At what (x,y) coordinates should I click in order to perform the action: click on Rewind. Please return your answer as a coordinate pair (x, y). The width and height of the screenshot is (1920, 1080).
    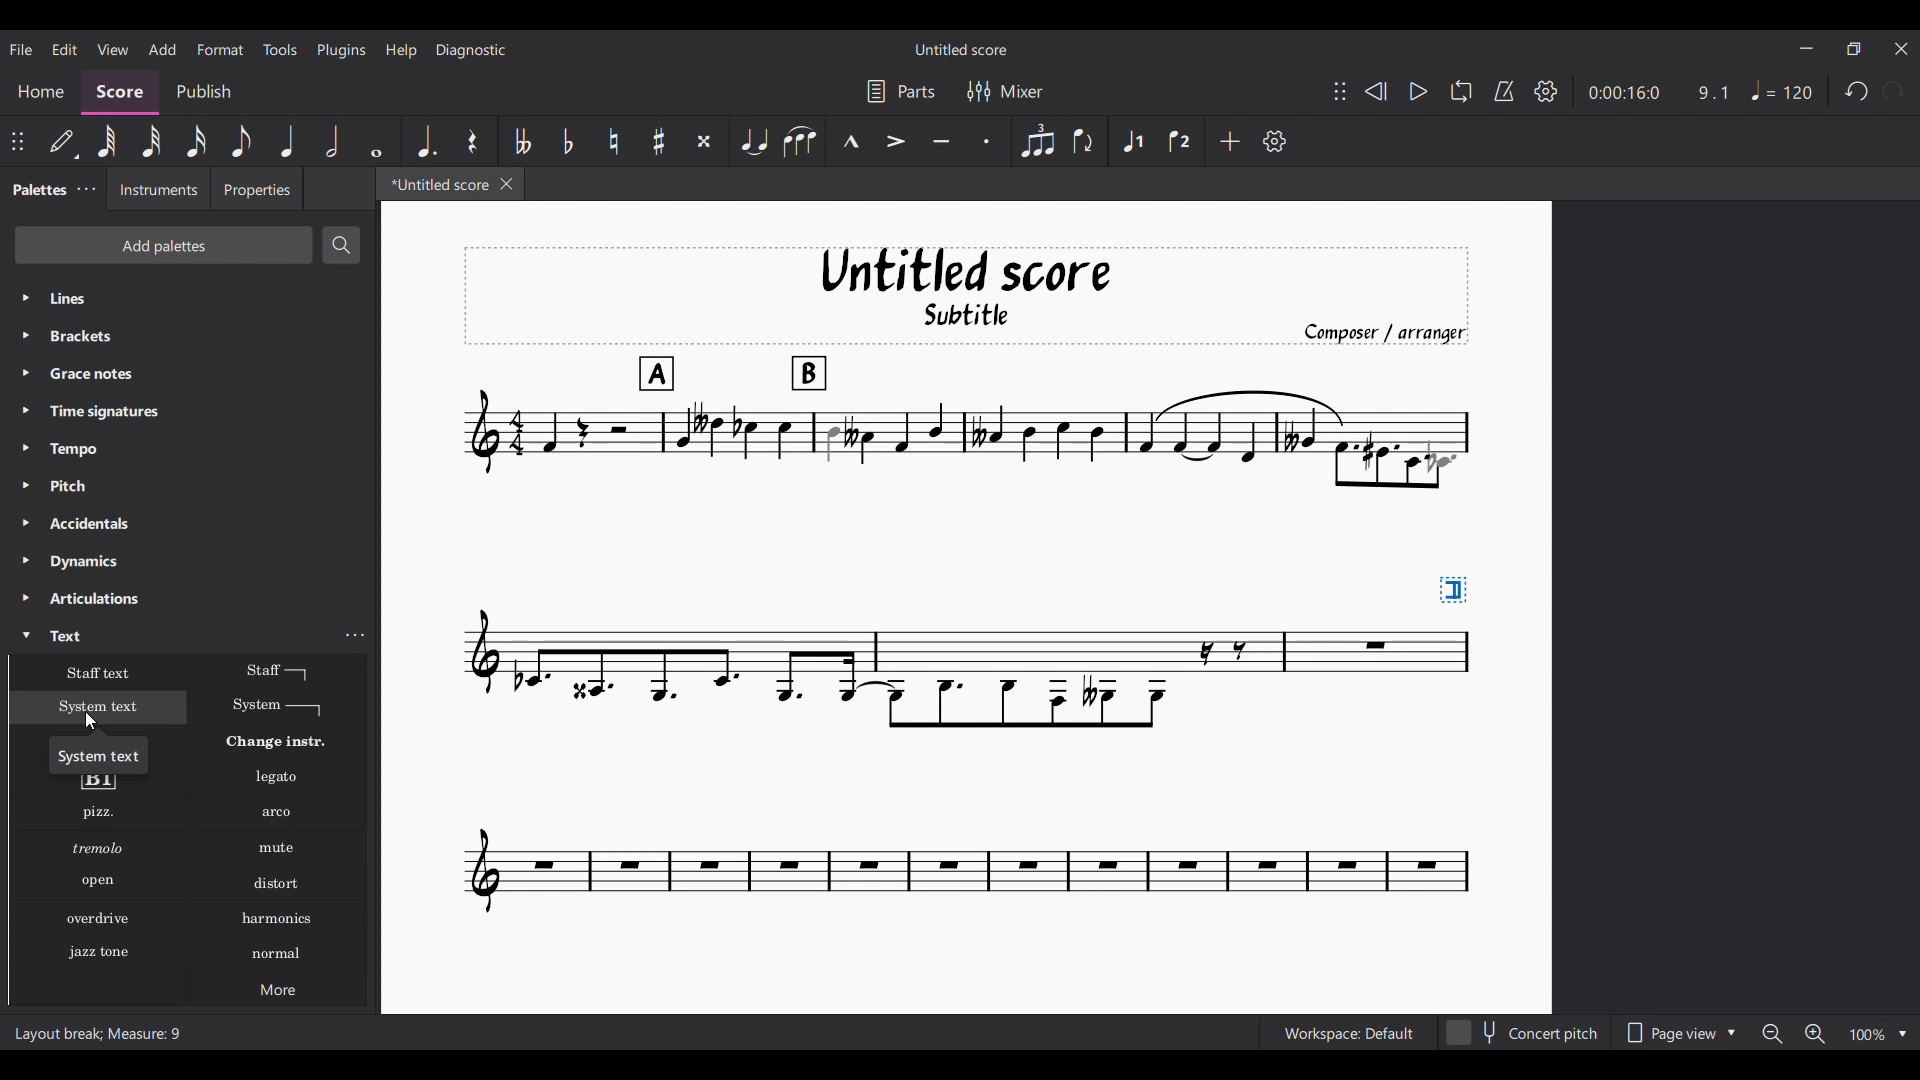
    Looking at the image, I should click on (1376, 91).